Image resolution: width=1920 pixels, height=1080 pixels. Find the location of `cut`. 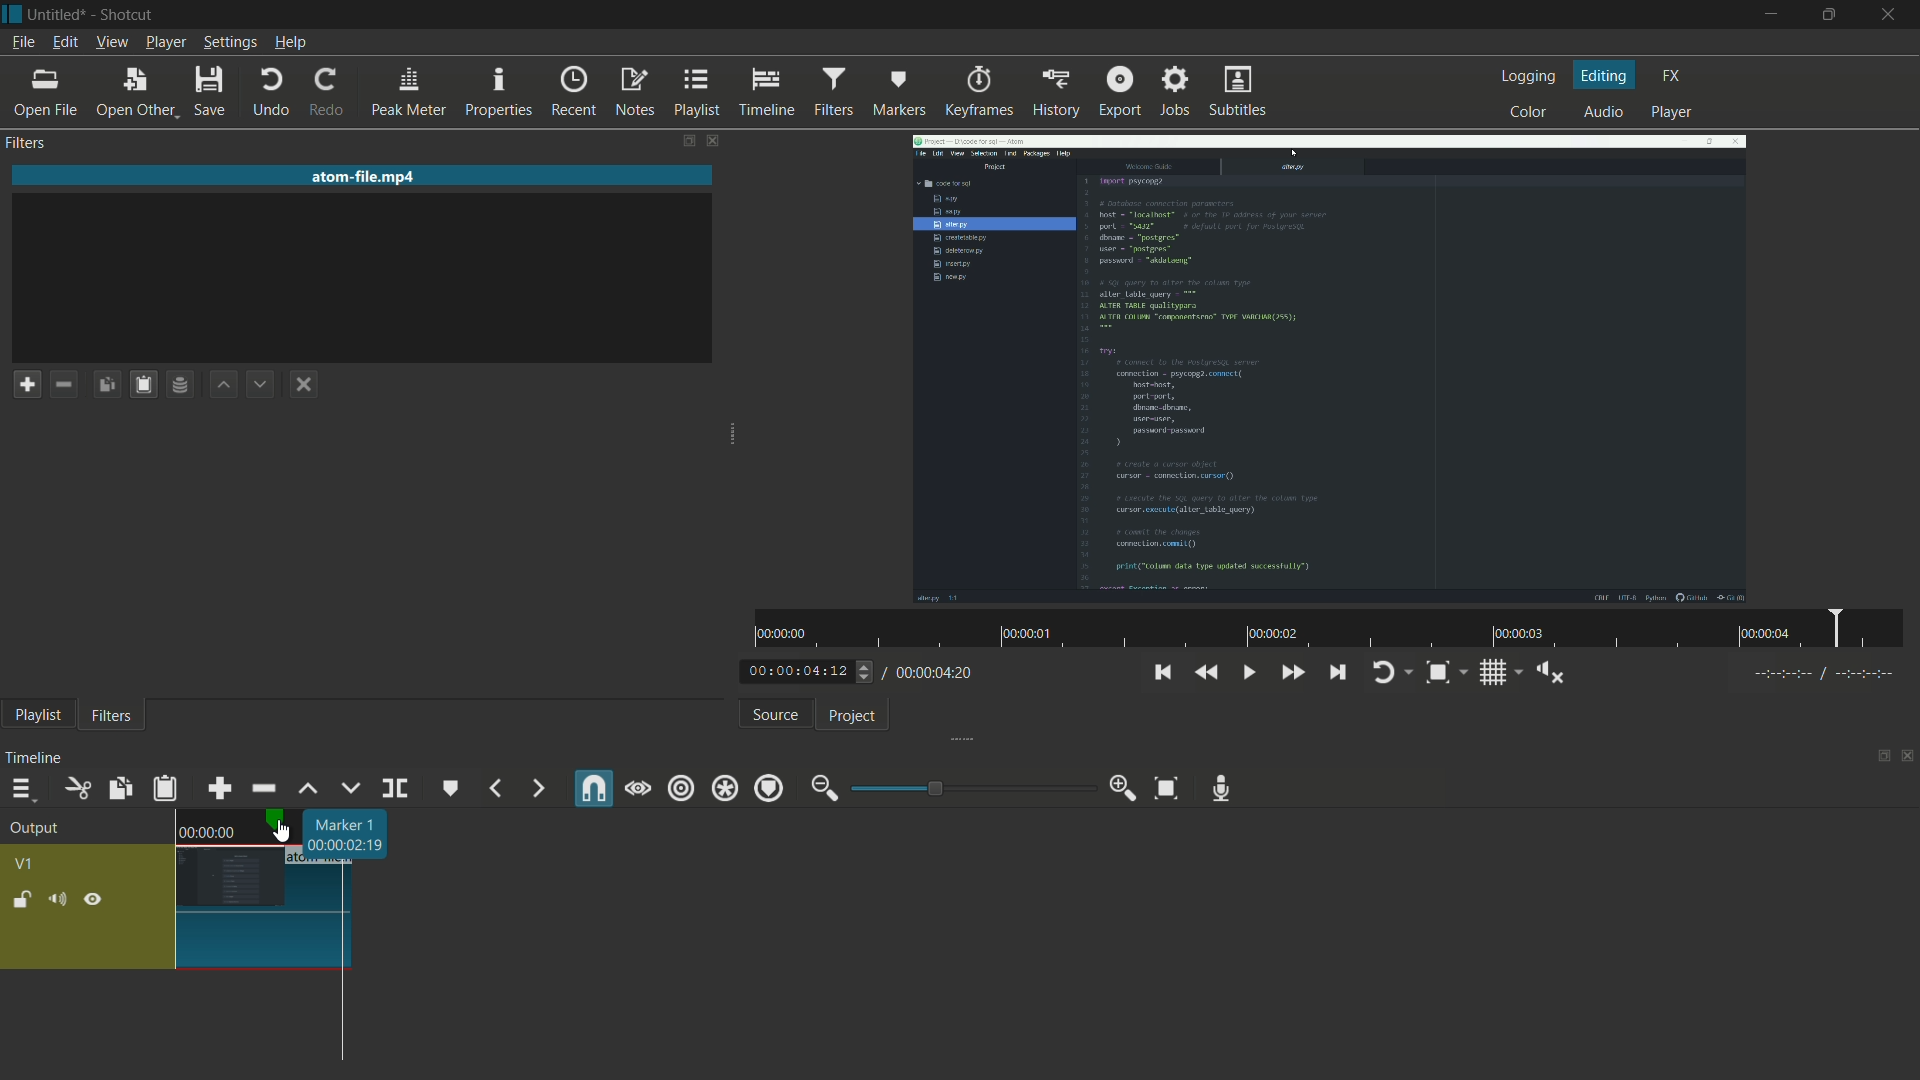

cut is located at coordinates (74, 790).